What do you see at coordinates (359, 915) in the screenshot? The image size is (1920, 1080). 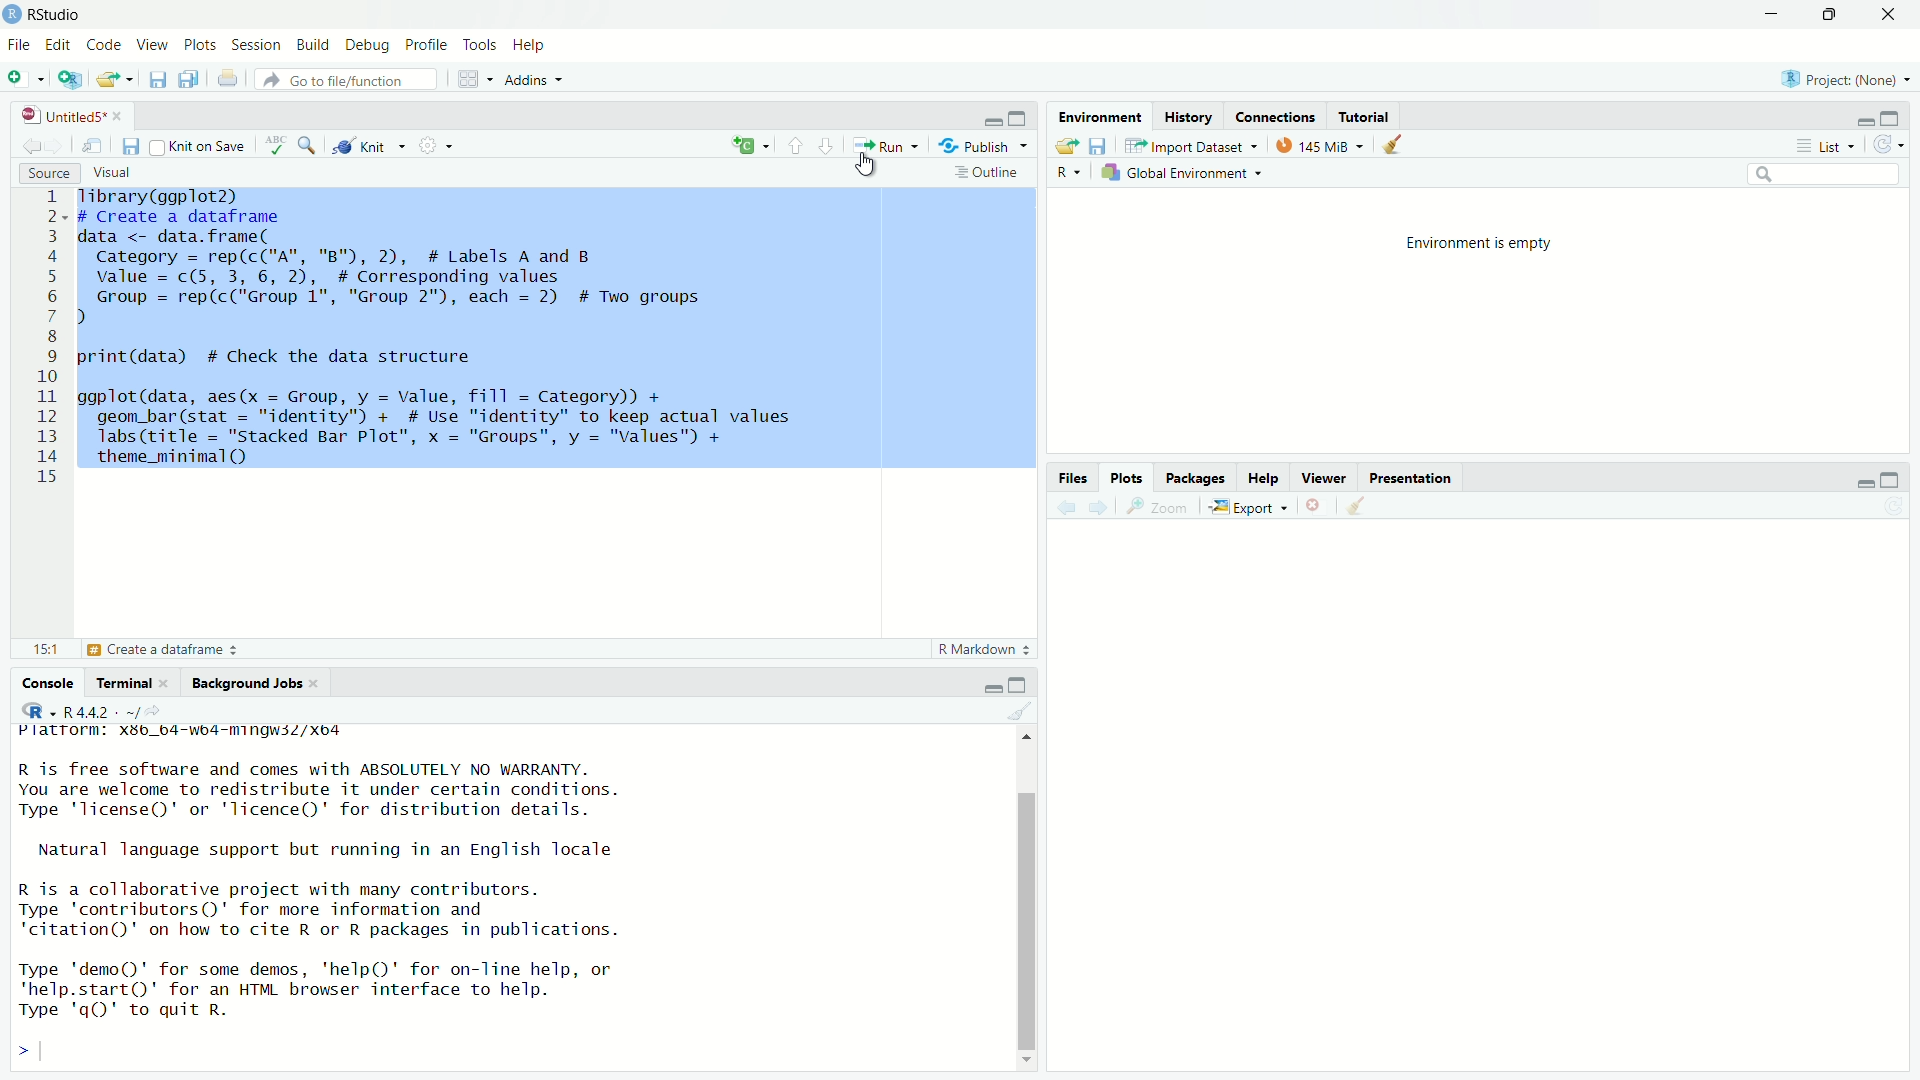 I see `R is free software and comes with ABSOLUTELY NO WARRANTY.

You are welcome to redistribute it under certain conditions.

Type "license" or 'licence()' for distribution details.
Natural language support but running in an English locale

R is a collaborative project with many contributors.

Type 'contributors()' for more information and

'citation()' on how to cite R or R packages in publications.

Type 'demo()' for some demos, 'help()' for on-line help, or

*help.start()' for an HTML browser interface to help.

Type 'gQ' to quit R.

>` at bounding box center [359, 915].